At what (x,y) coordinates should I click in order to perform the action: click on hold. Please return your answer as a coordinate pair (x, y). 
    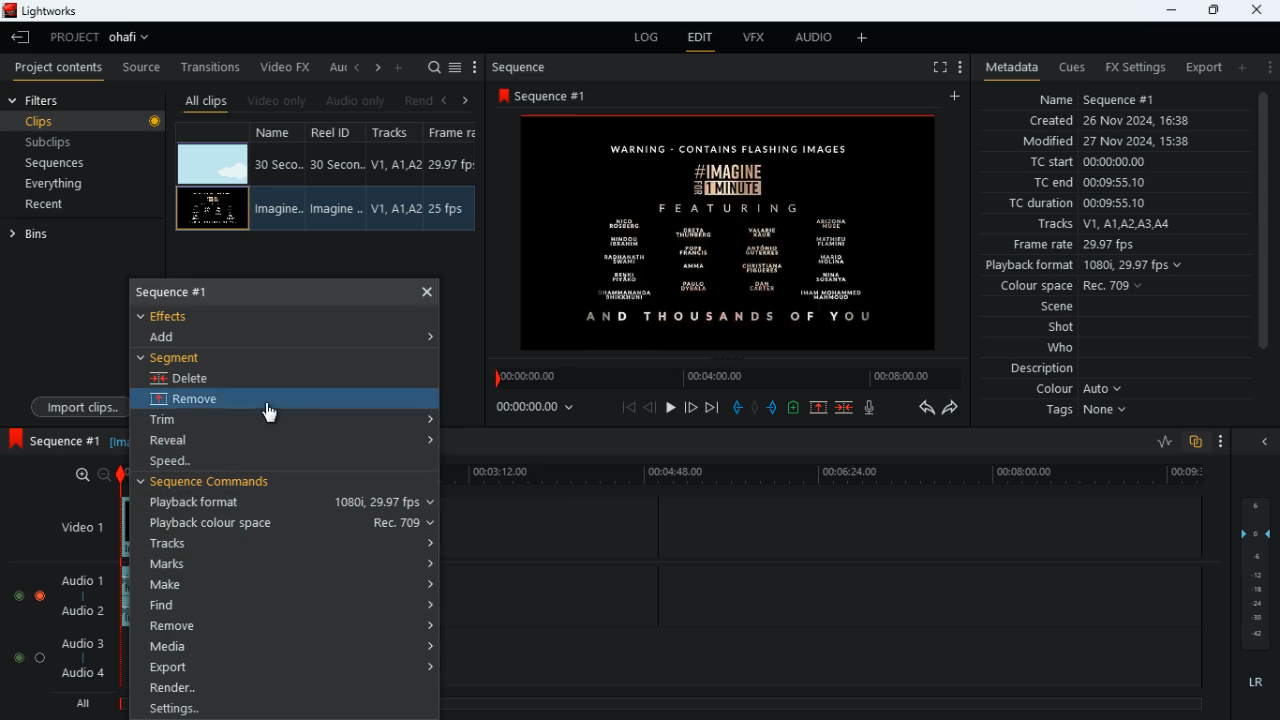
    Looking at the image, I should click on (755, 408).